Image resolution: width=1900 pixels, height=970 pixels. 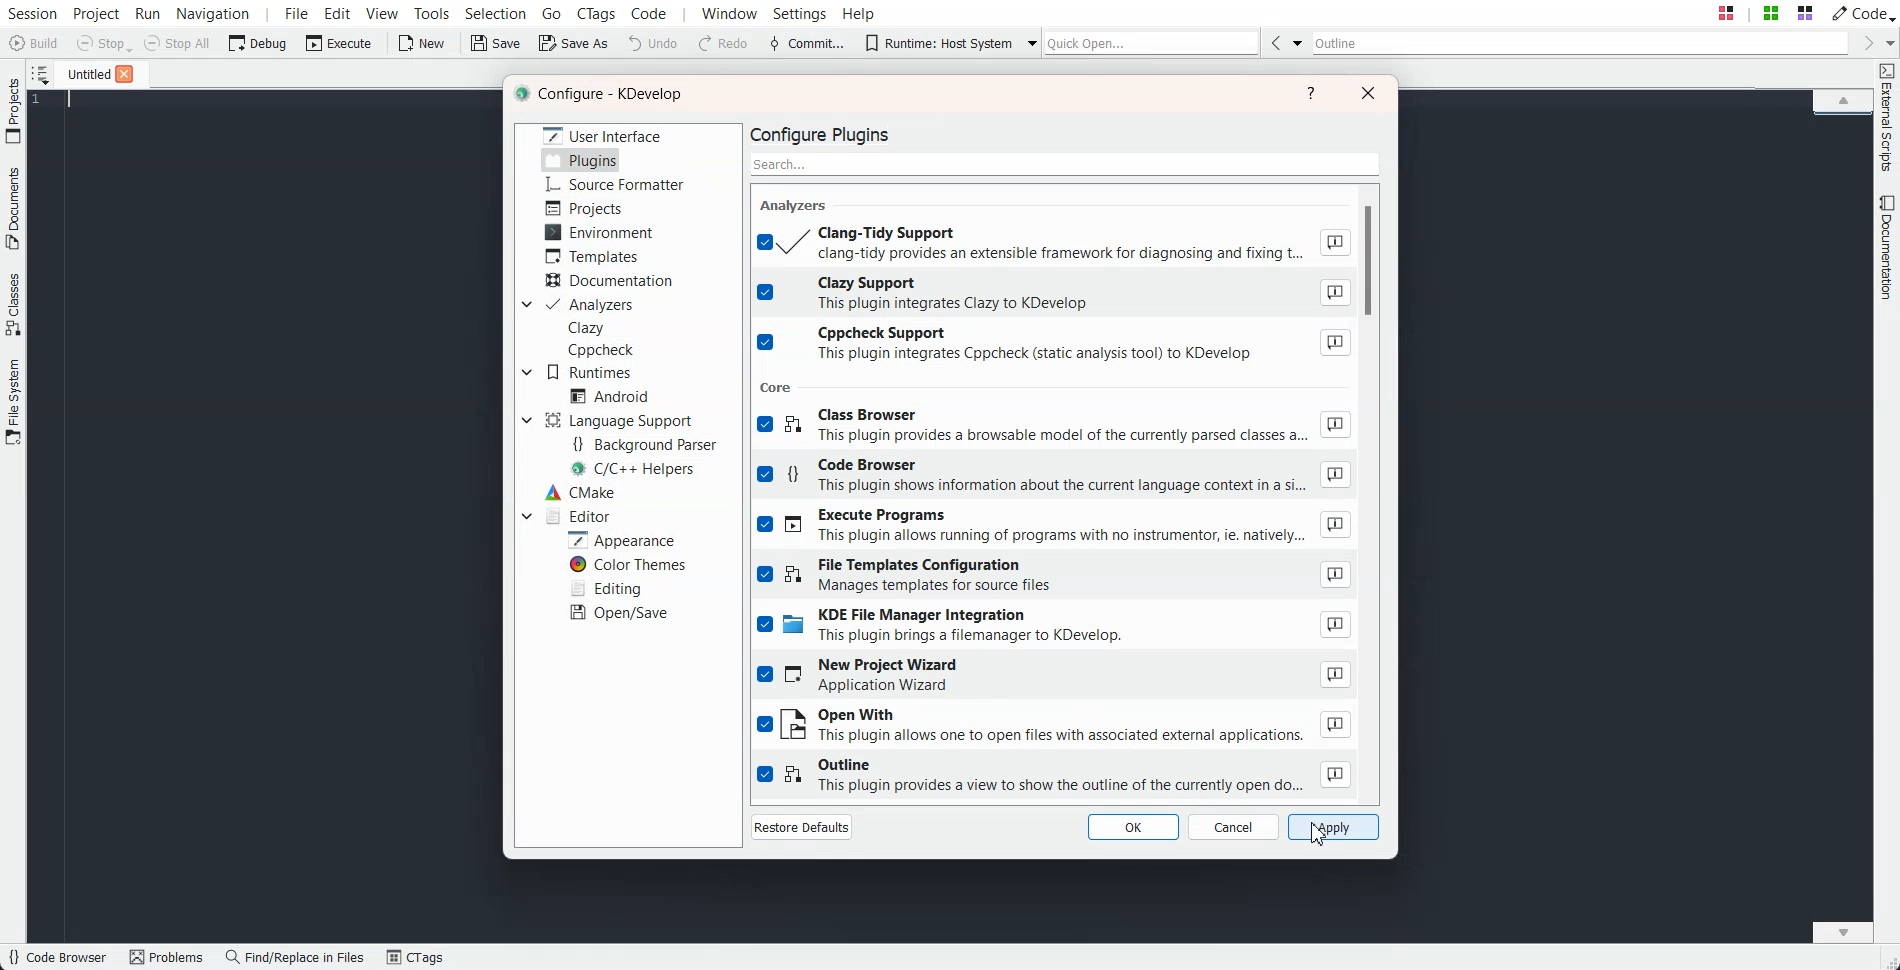 I want to click on New, so click(x=420, y=43).